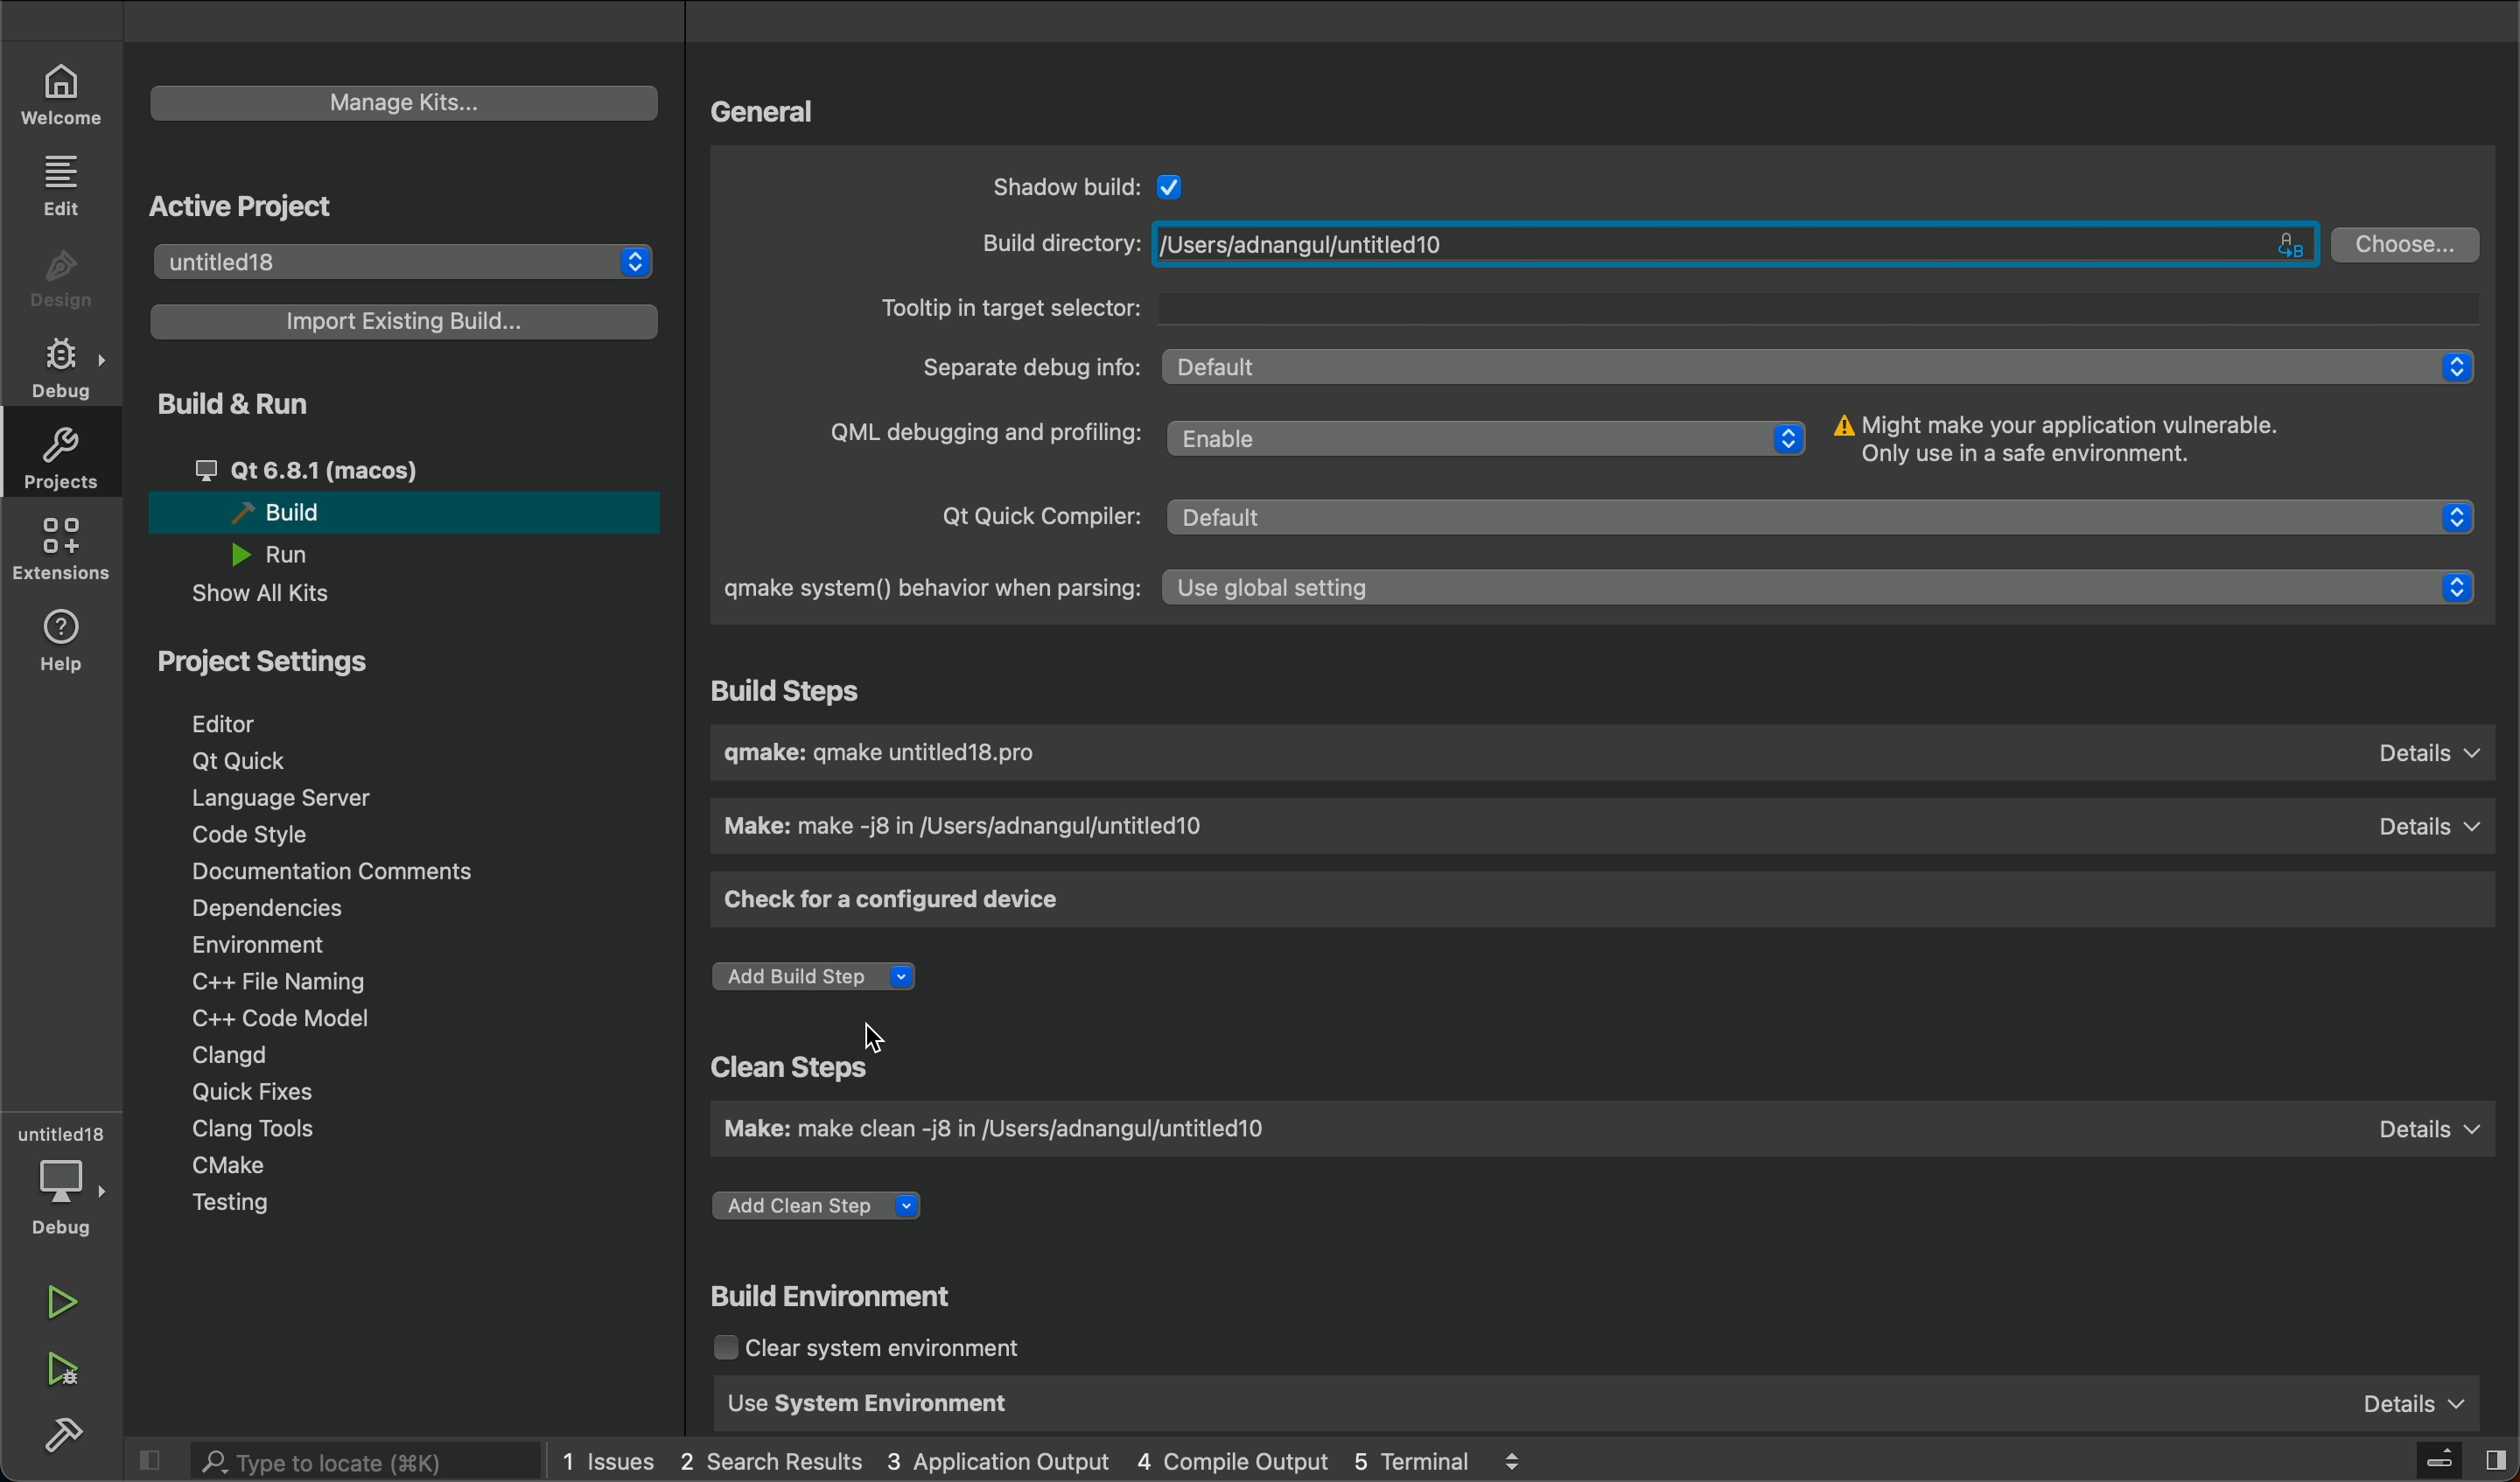 The image size is (2520, 1482). Describe the element at coordinates (1175, 182) in the screenshot. I see `Checkbox` at that location.